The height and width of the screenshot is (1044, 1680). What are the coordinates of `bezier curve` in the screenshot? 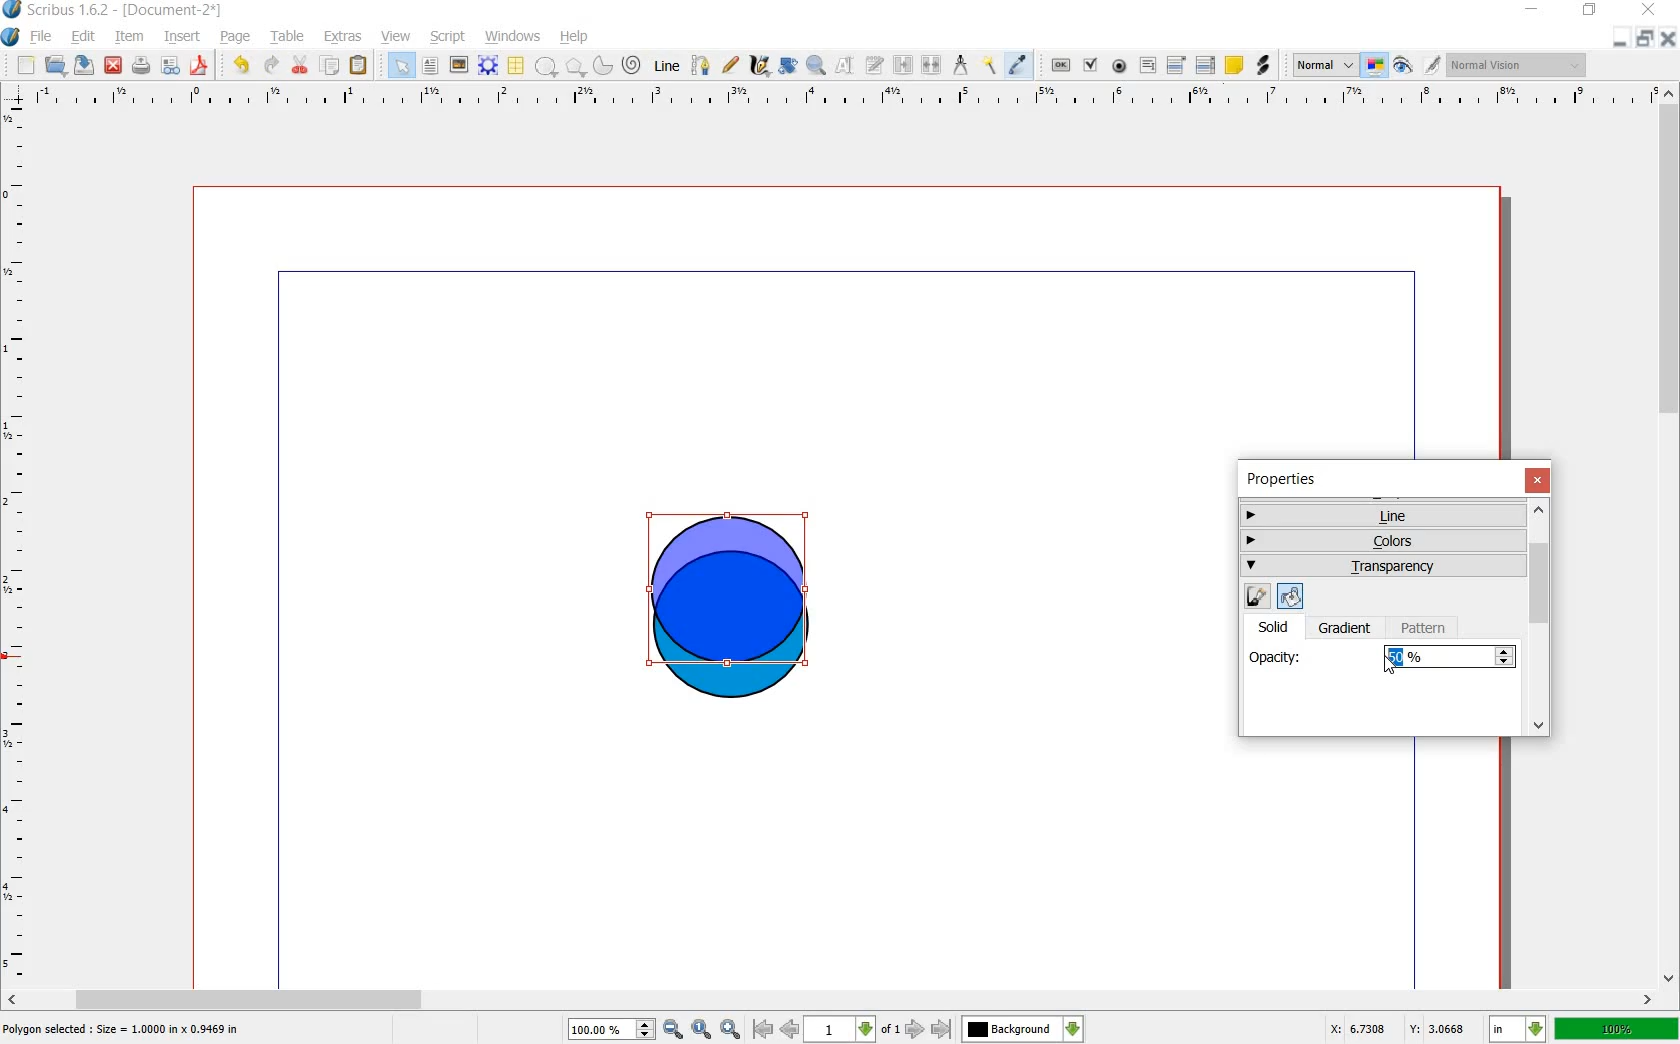 It's located at (701, 66).